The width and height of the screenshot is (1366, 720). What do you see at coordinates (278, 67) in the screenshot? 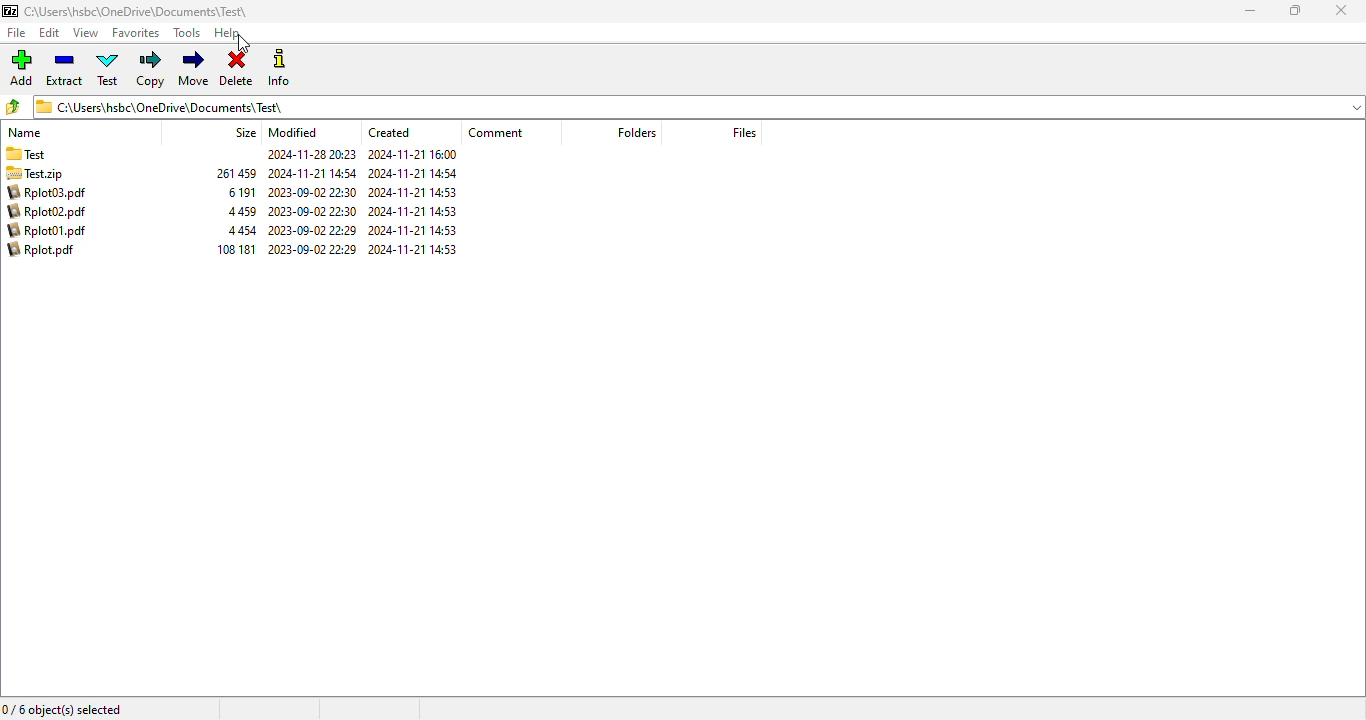
I see `info` at bounding box center [278, 67].